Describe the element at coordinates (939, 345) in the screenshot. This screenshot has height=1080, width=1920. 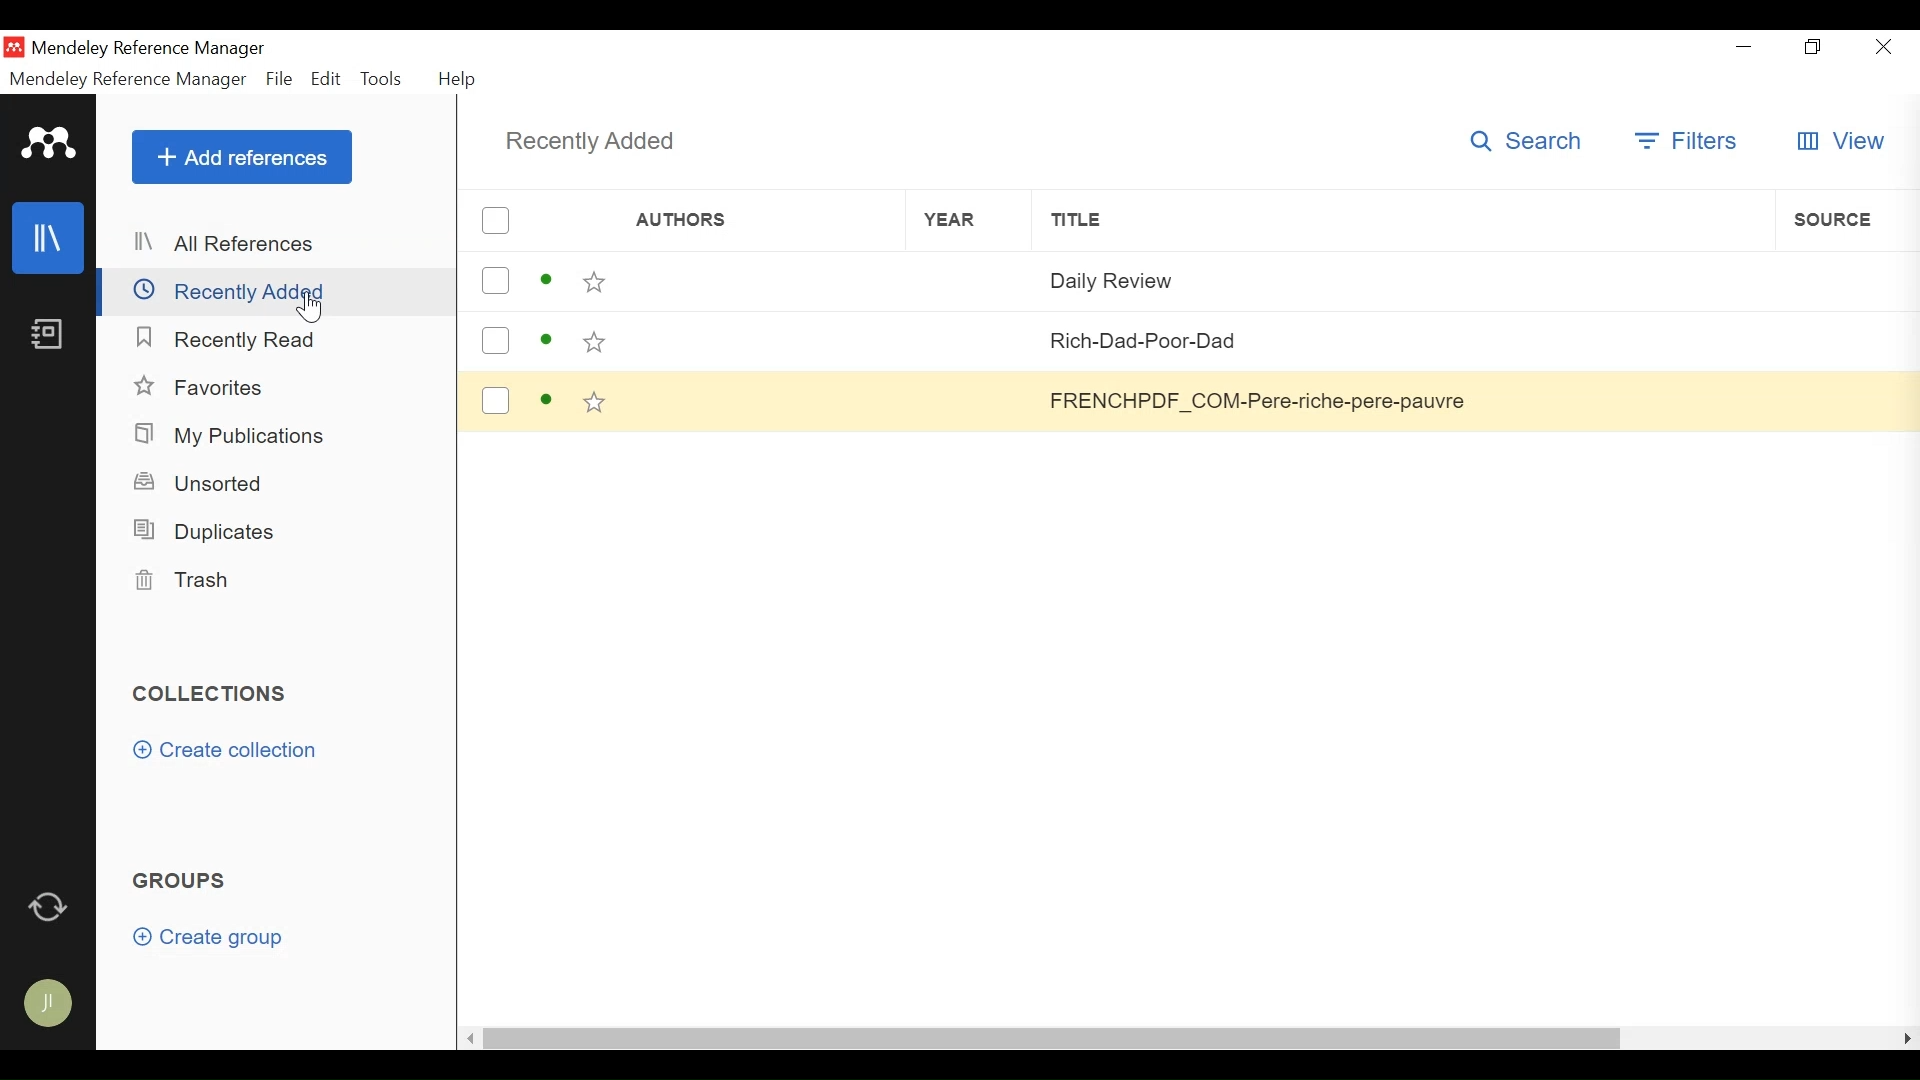
I see `Year` at that location.